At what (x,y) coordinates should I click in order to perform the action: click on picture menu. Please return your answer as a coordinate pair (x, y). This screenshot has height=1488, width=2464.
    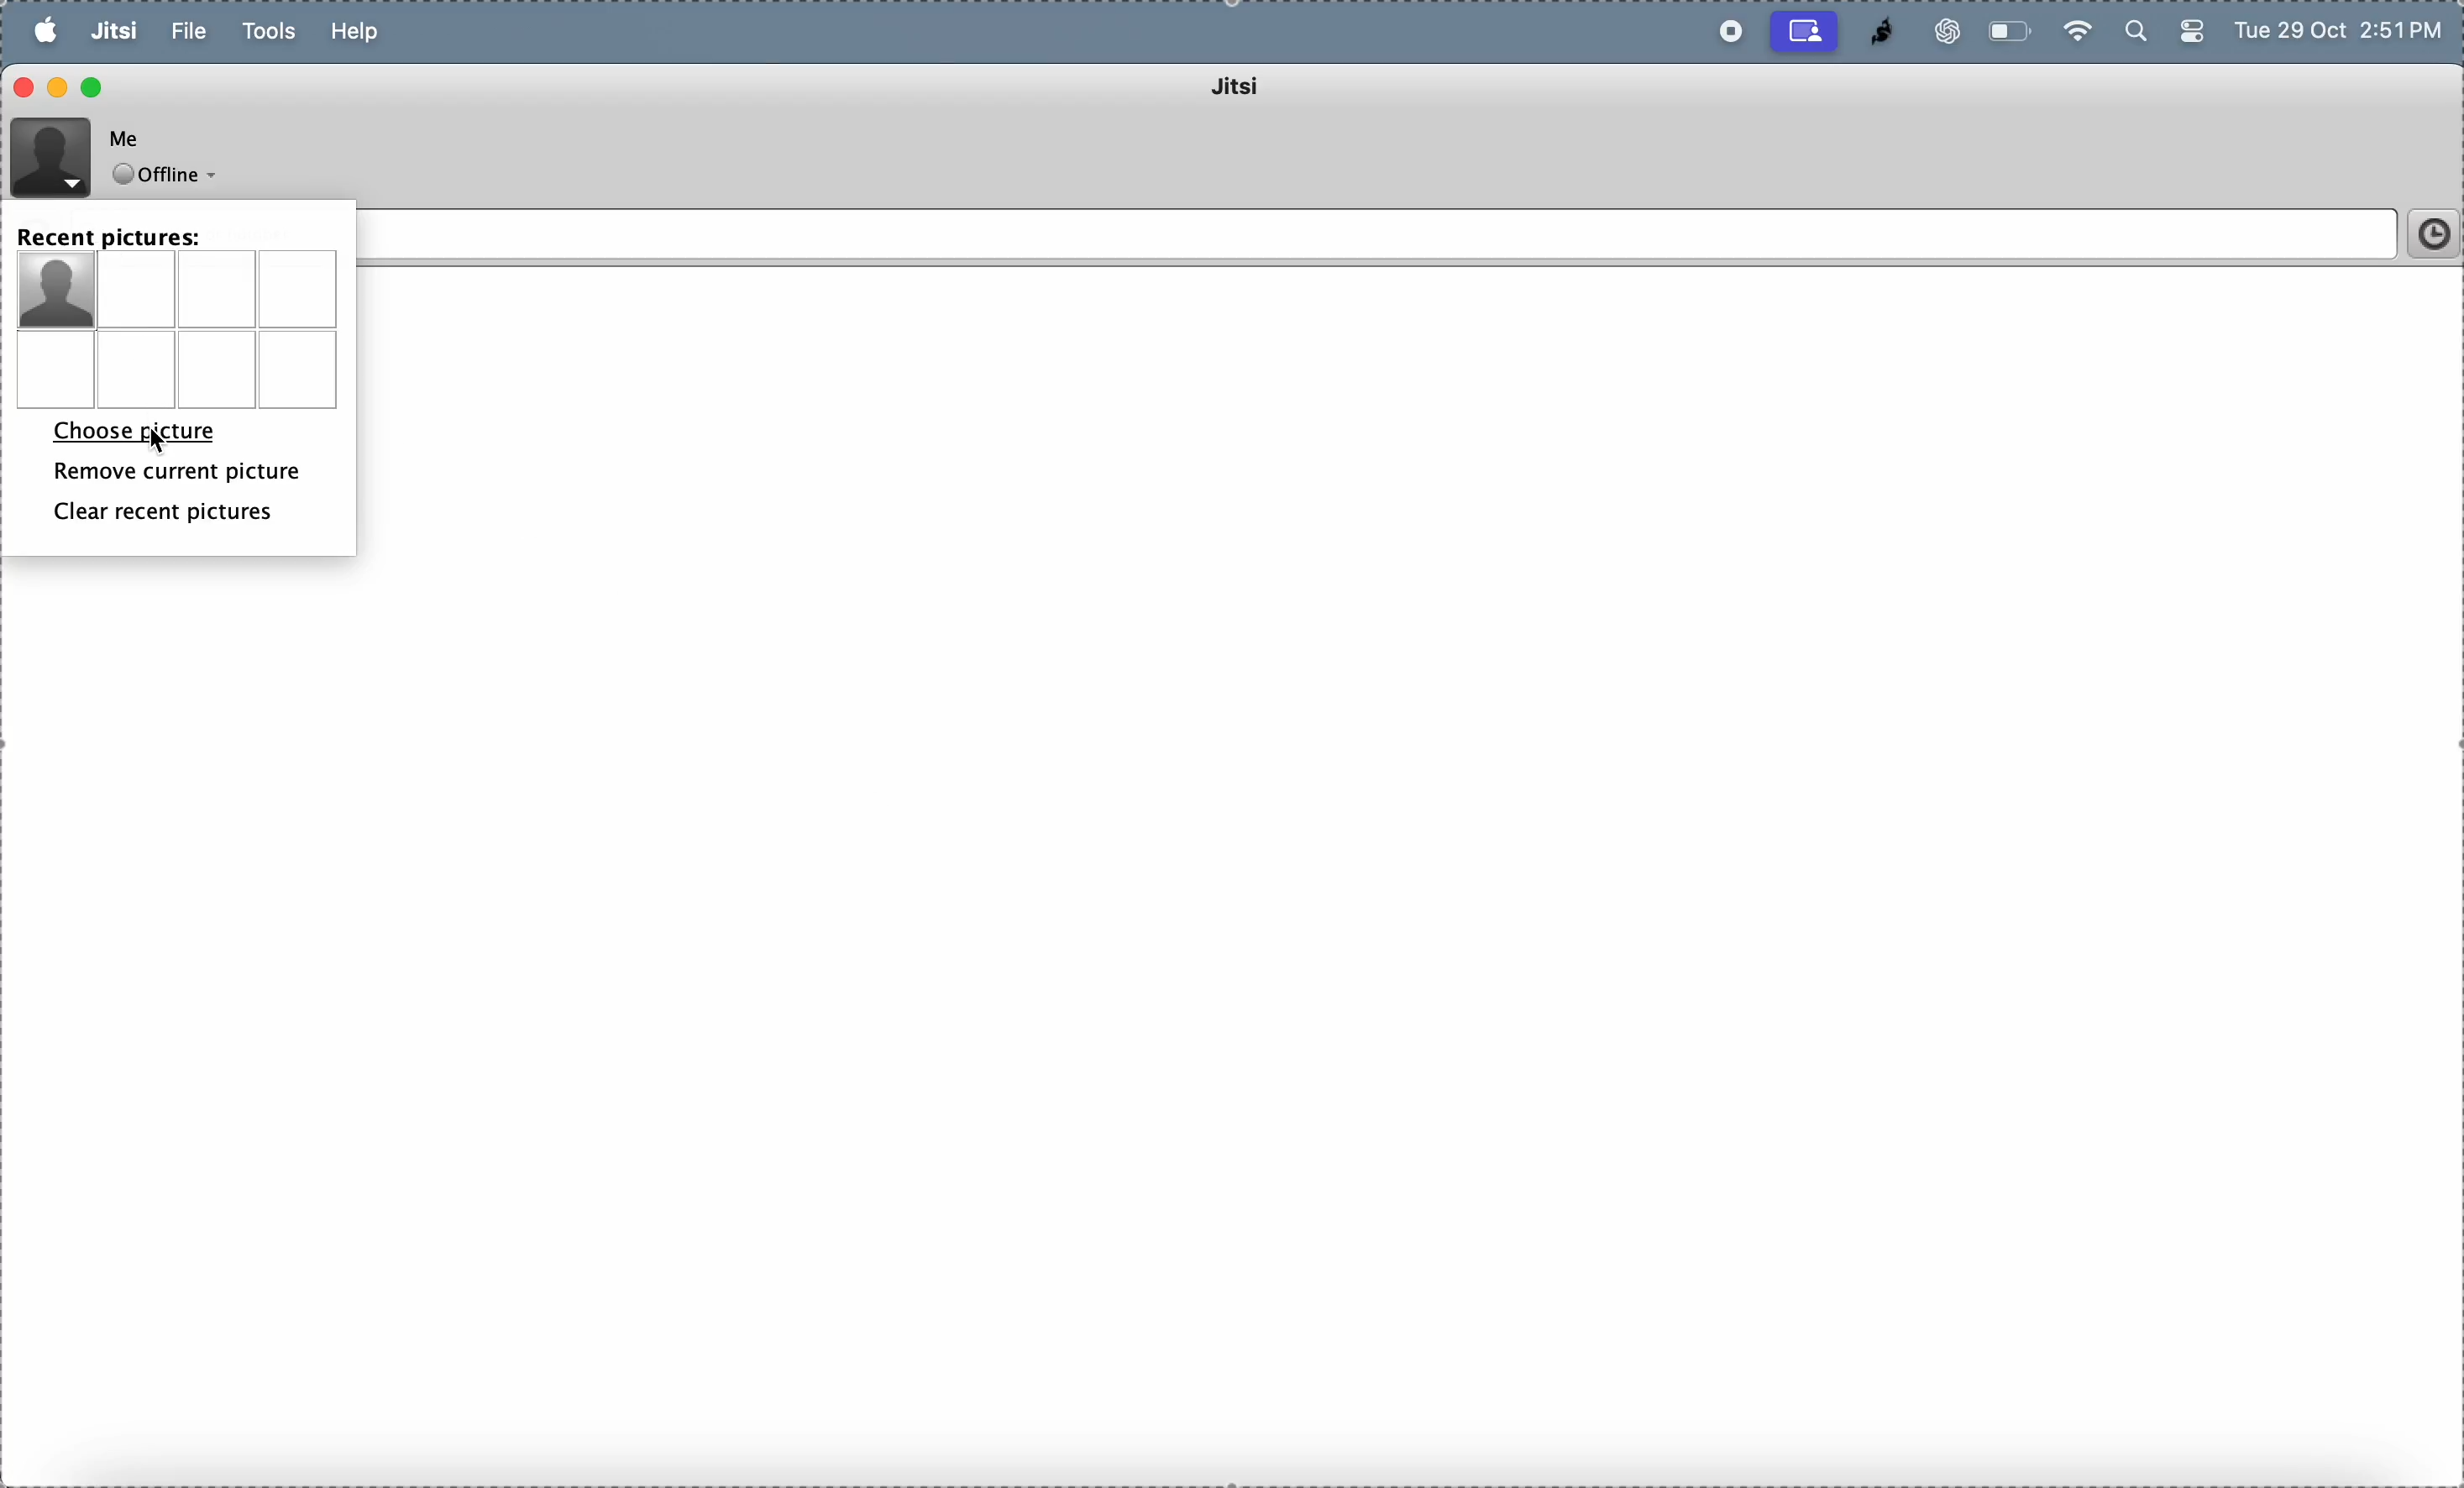
    Looking at the image, I should click on (184, 331).